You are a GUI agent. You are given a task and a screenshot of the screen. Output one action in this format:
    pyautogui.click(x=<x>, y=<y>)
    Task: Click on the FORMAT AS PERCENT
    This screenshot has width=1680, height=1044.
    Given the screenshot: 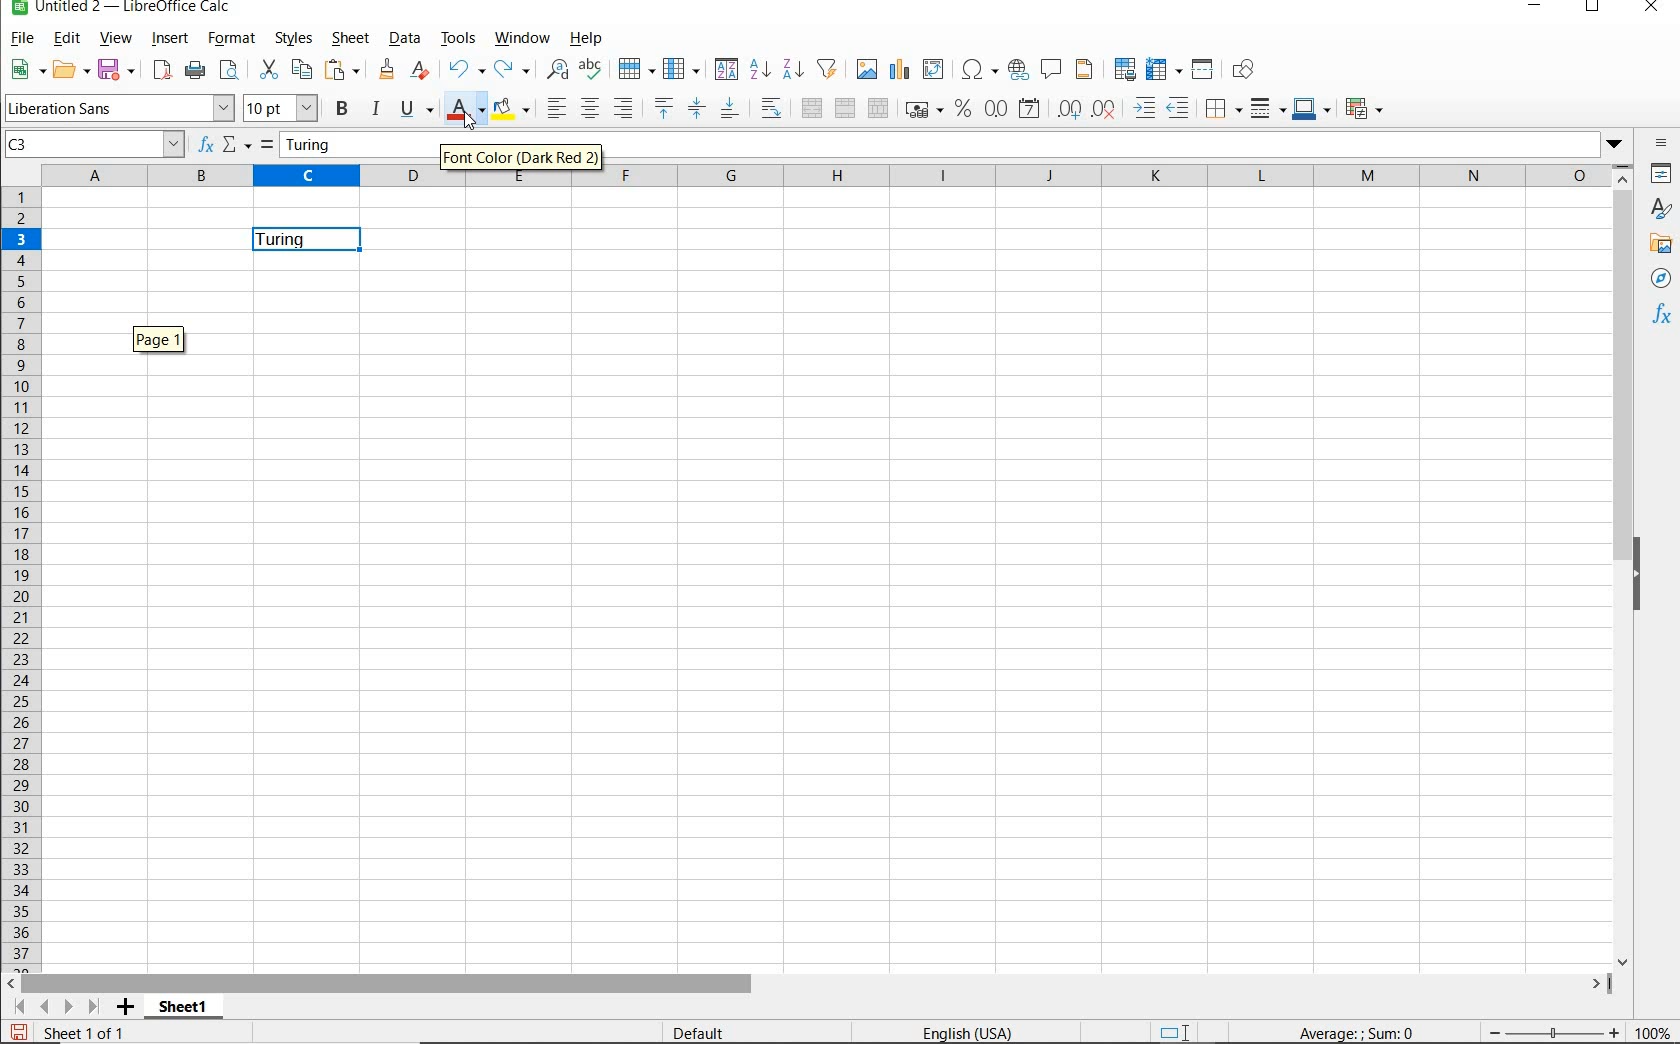 What is the action you would take?
    pyautogui.click(x=964, y=110)
    